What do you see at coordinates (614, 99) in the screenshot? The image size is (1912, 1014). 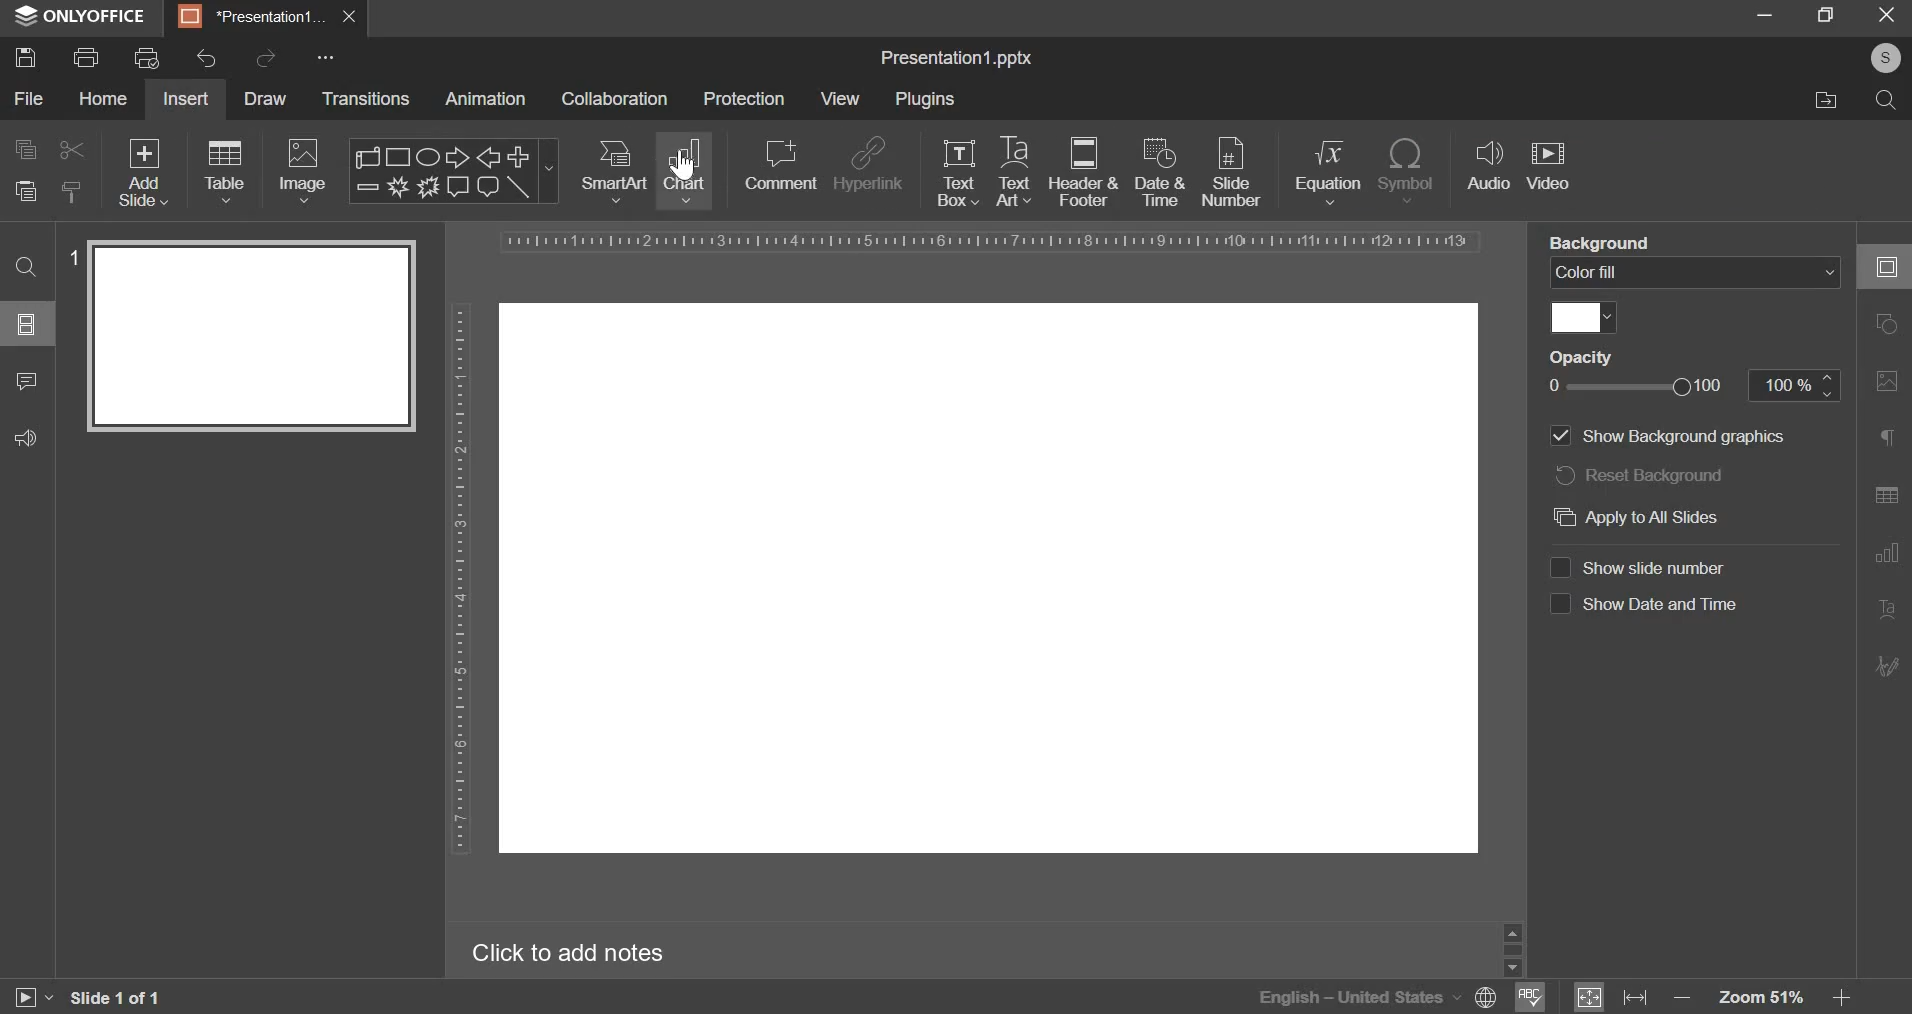 I see `collaboration` at bounding box center [614, 99].